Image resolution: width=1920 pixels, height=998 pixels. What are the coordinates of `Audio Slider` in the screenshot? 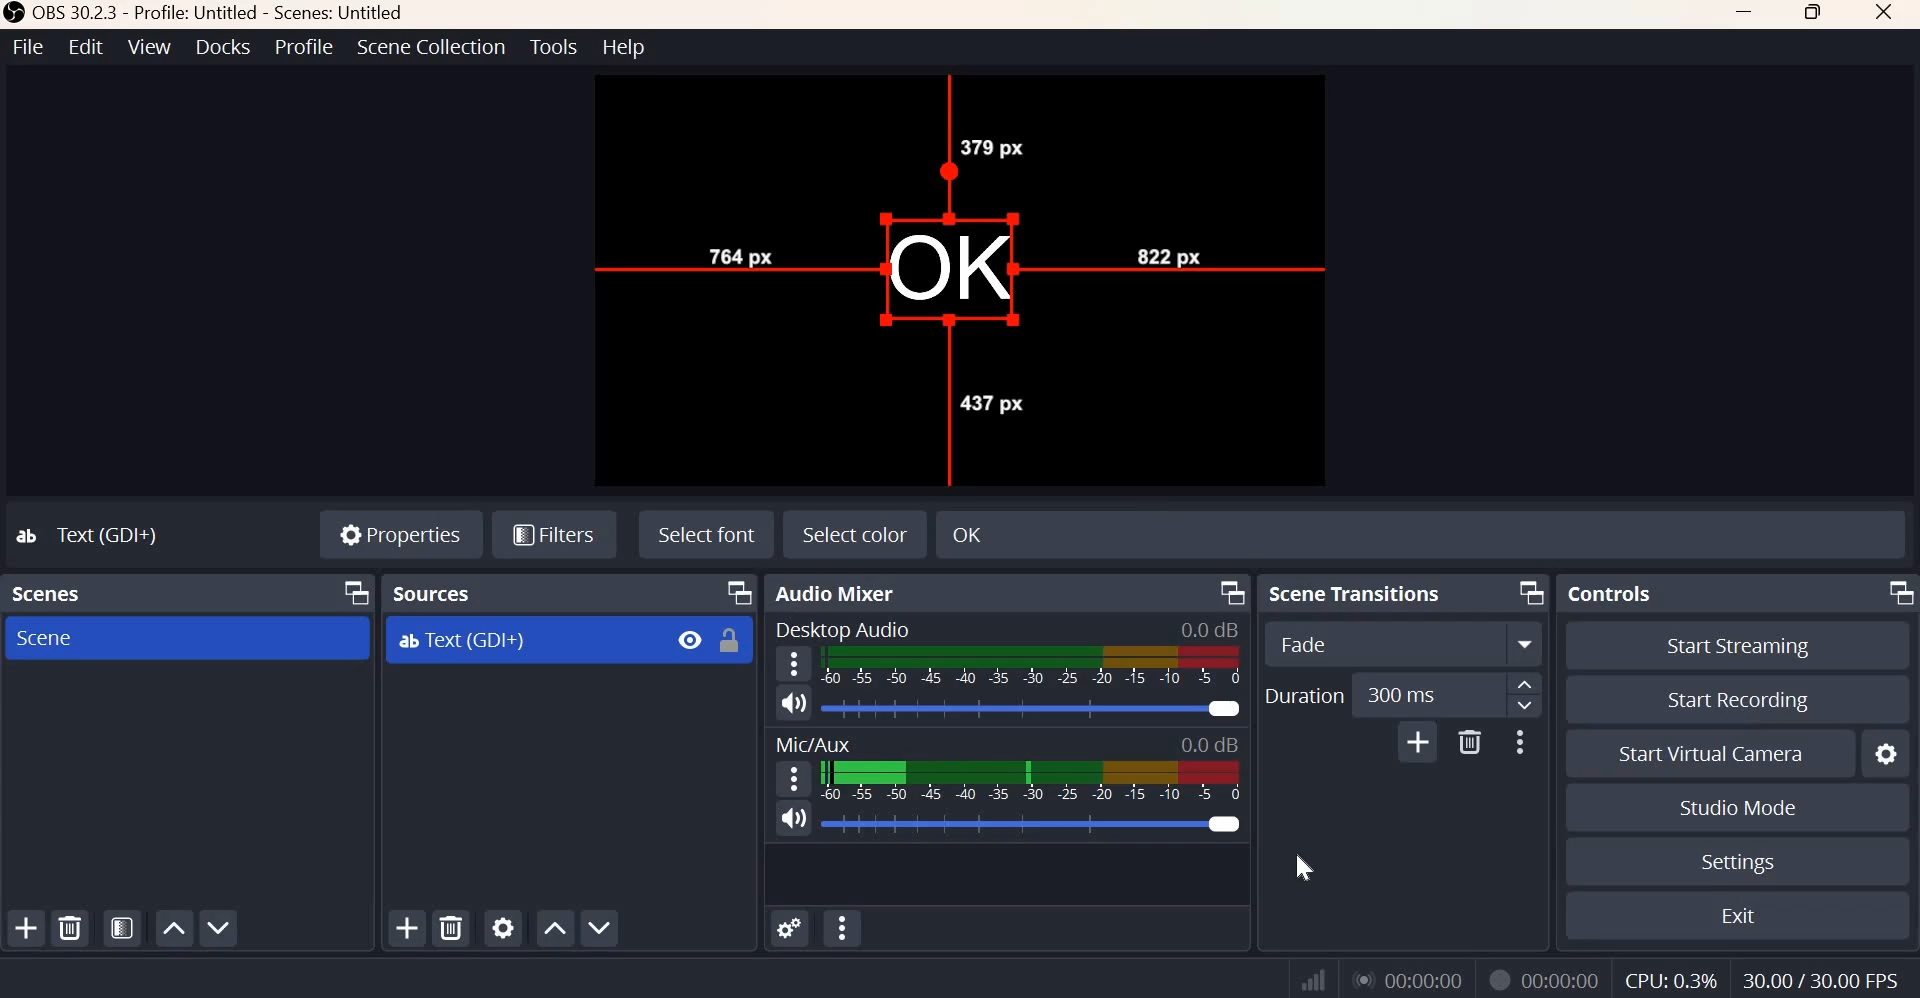 It's located at (1032, 708).